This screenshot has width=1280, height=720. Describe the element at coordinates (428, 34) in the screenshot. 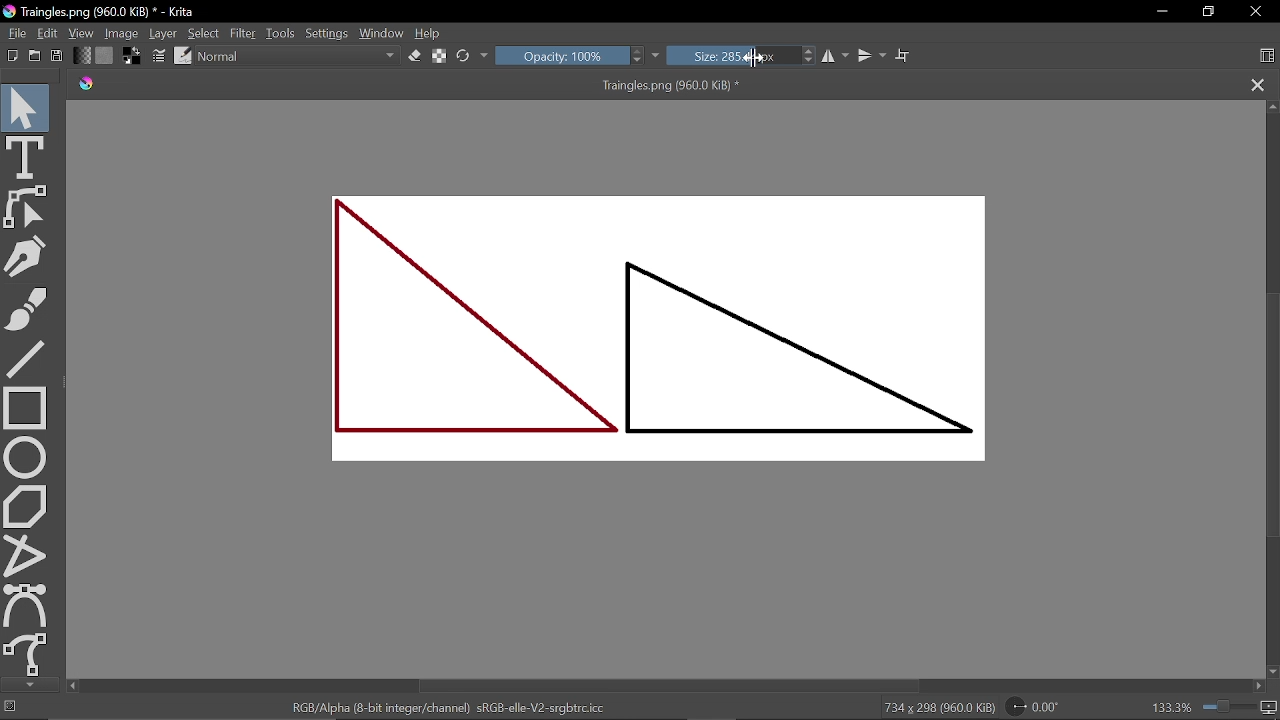

I see `Help` at that location.